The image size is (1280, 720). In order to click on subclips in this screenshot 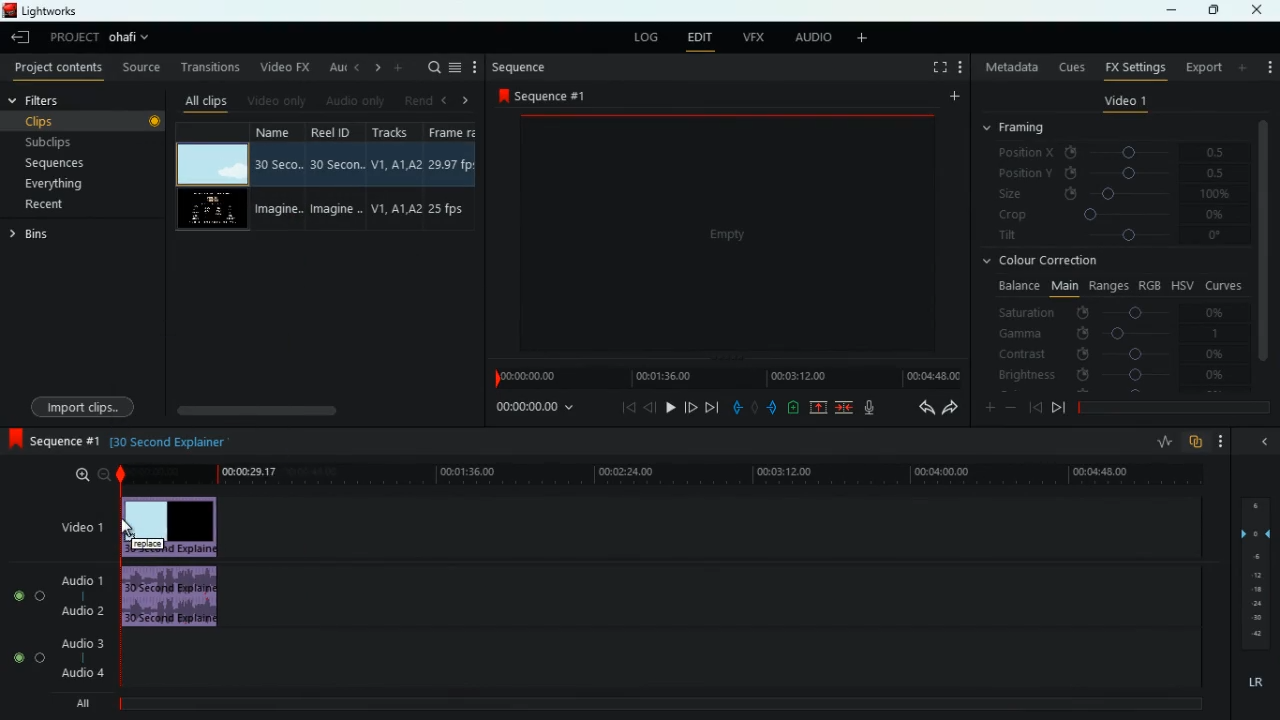, I will do `click(54, 141)`.